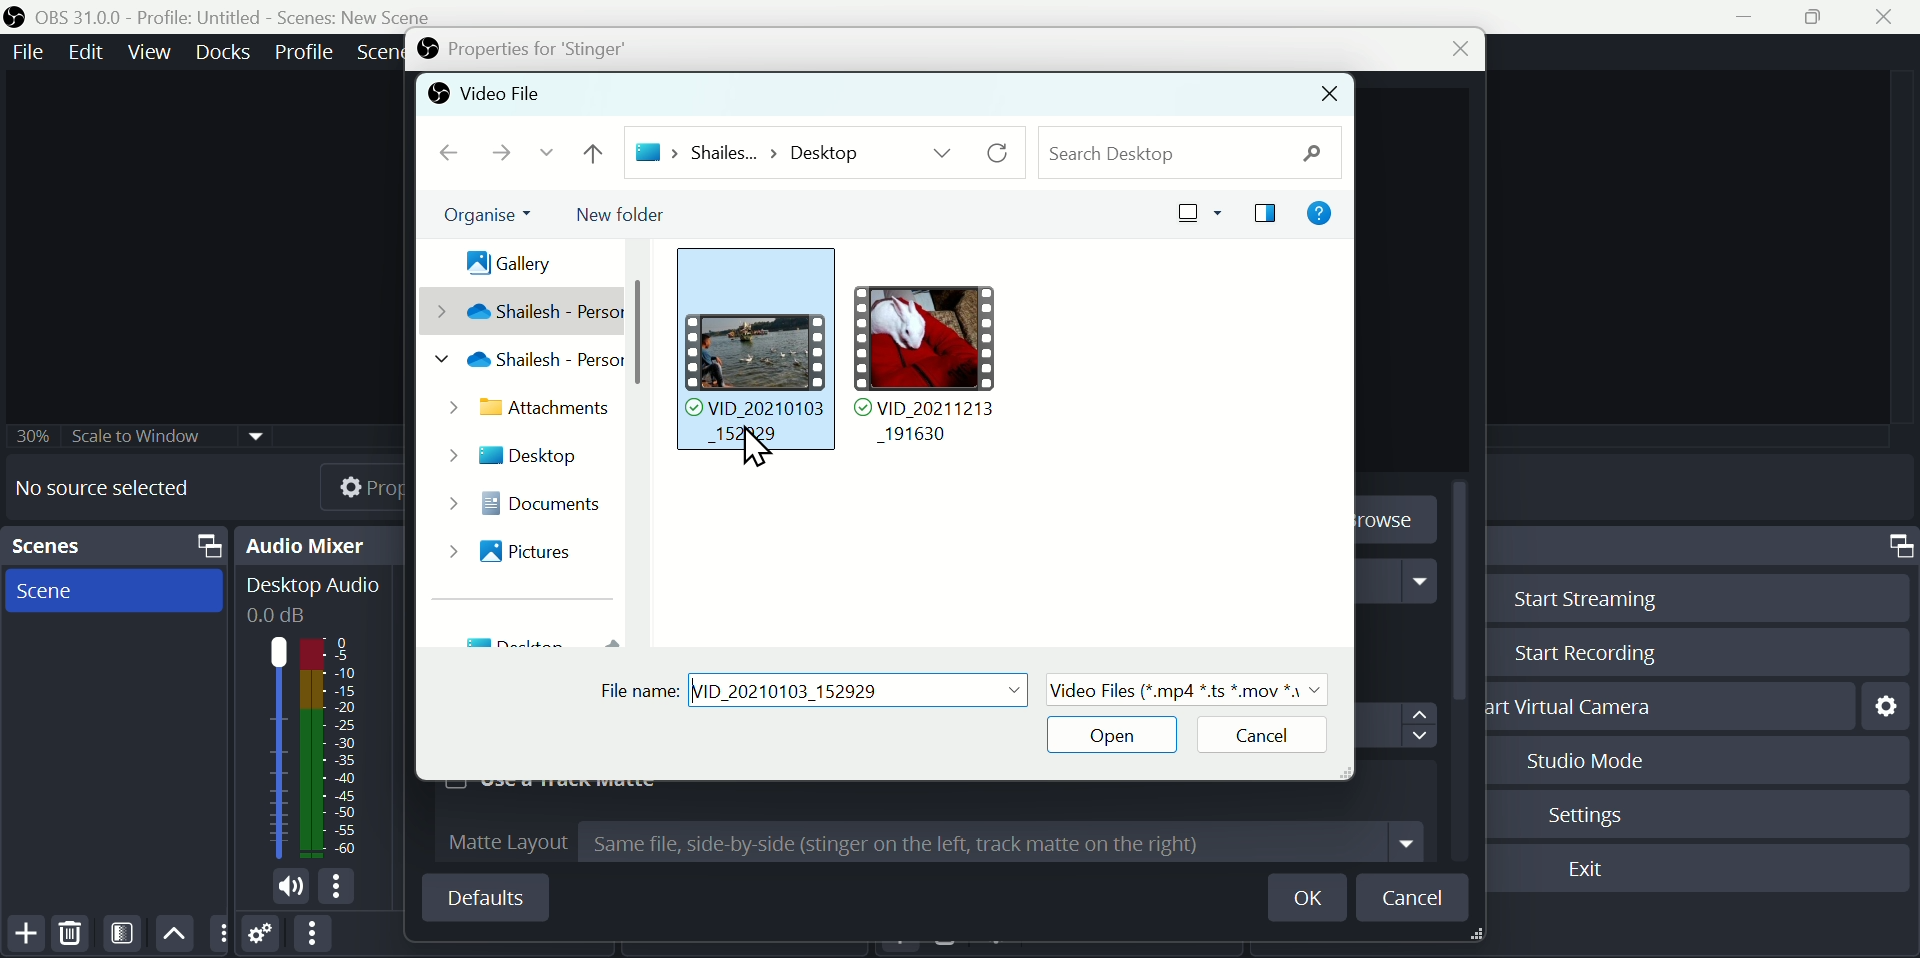 The width and height of the screenshot is (1920, 958). Describe the element at coordinates (143, 433) in the screenshot. I see `` at that location.